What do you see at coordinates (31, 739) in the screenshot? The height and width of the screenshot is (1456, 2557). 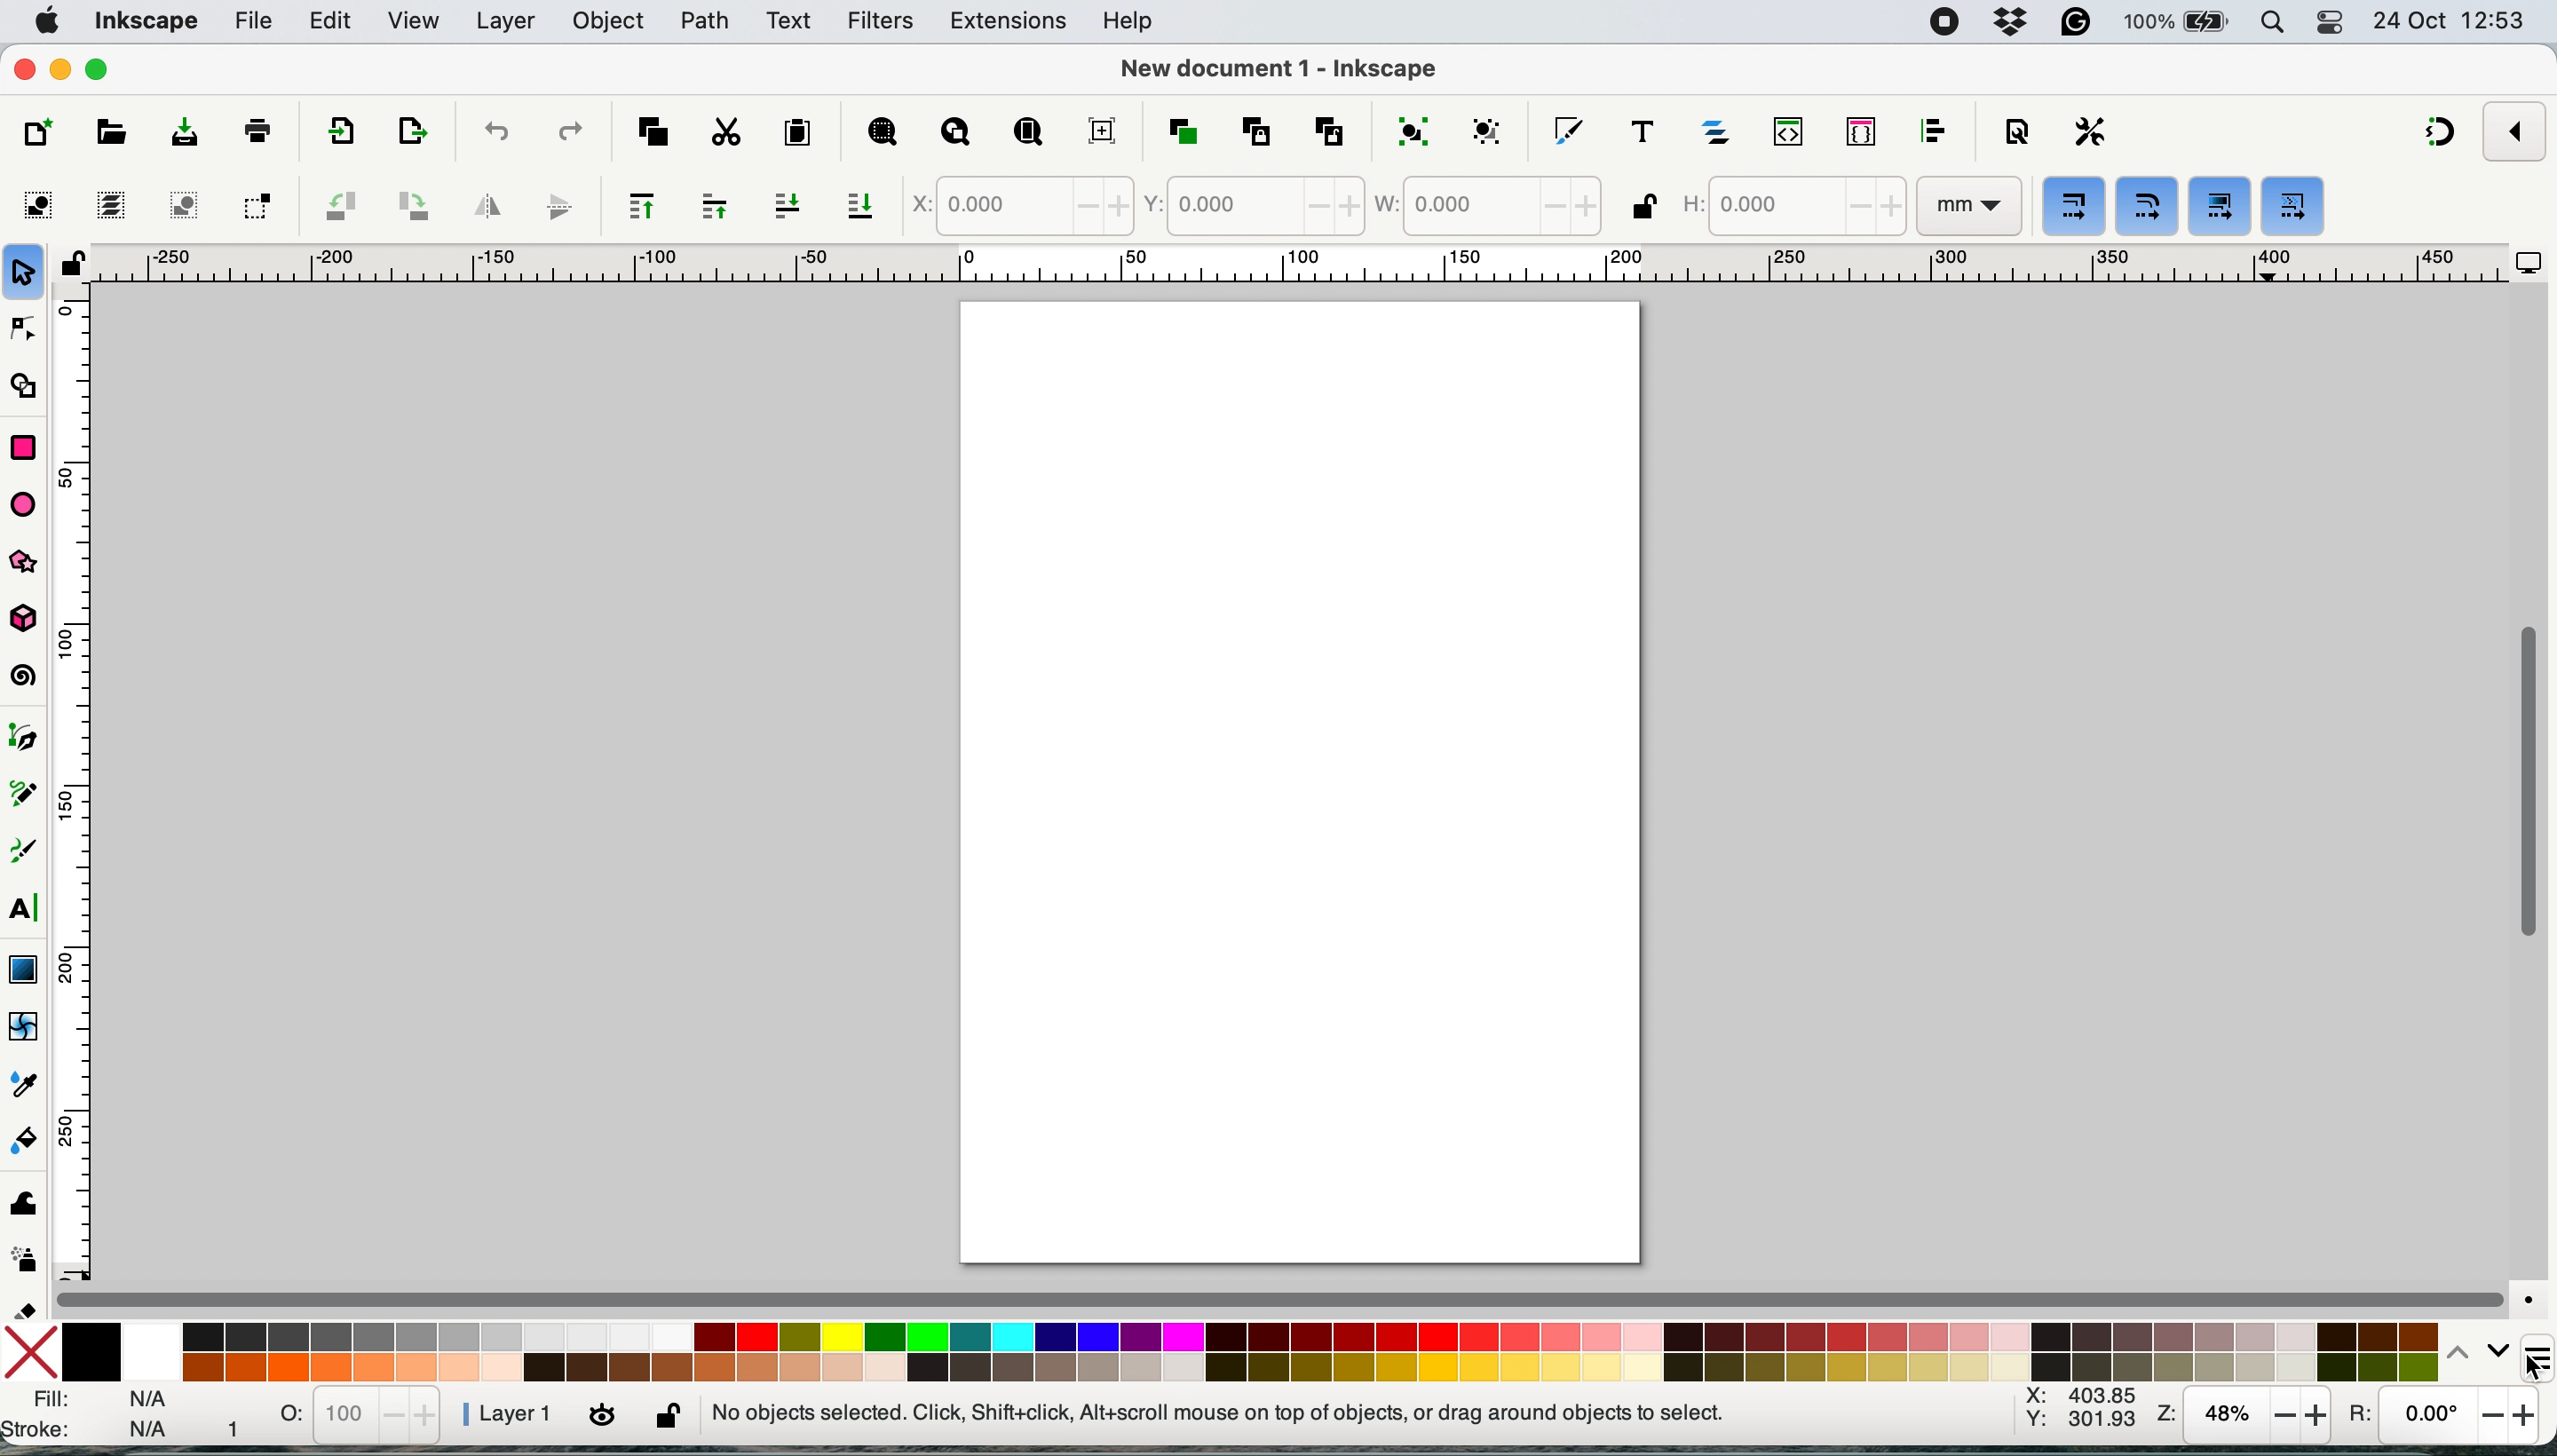 I see `pen tool` at bounding box center [31, 739].